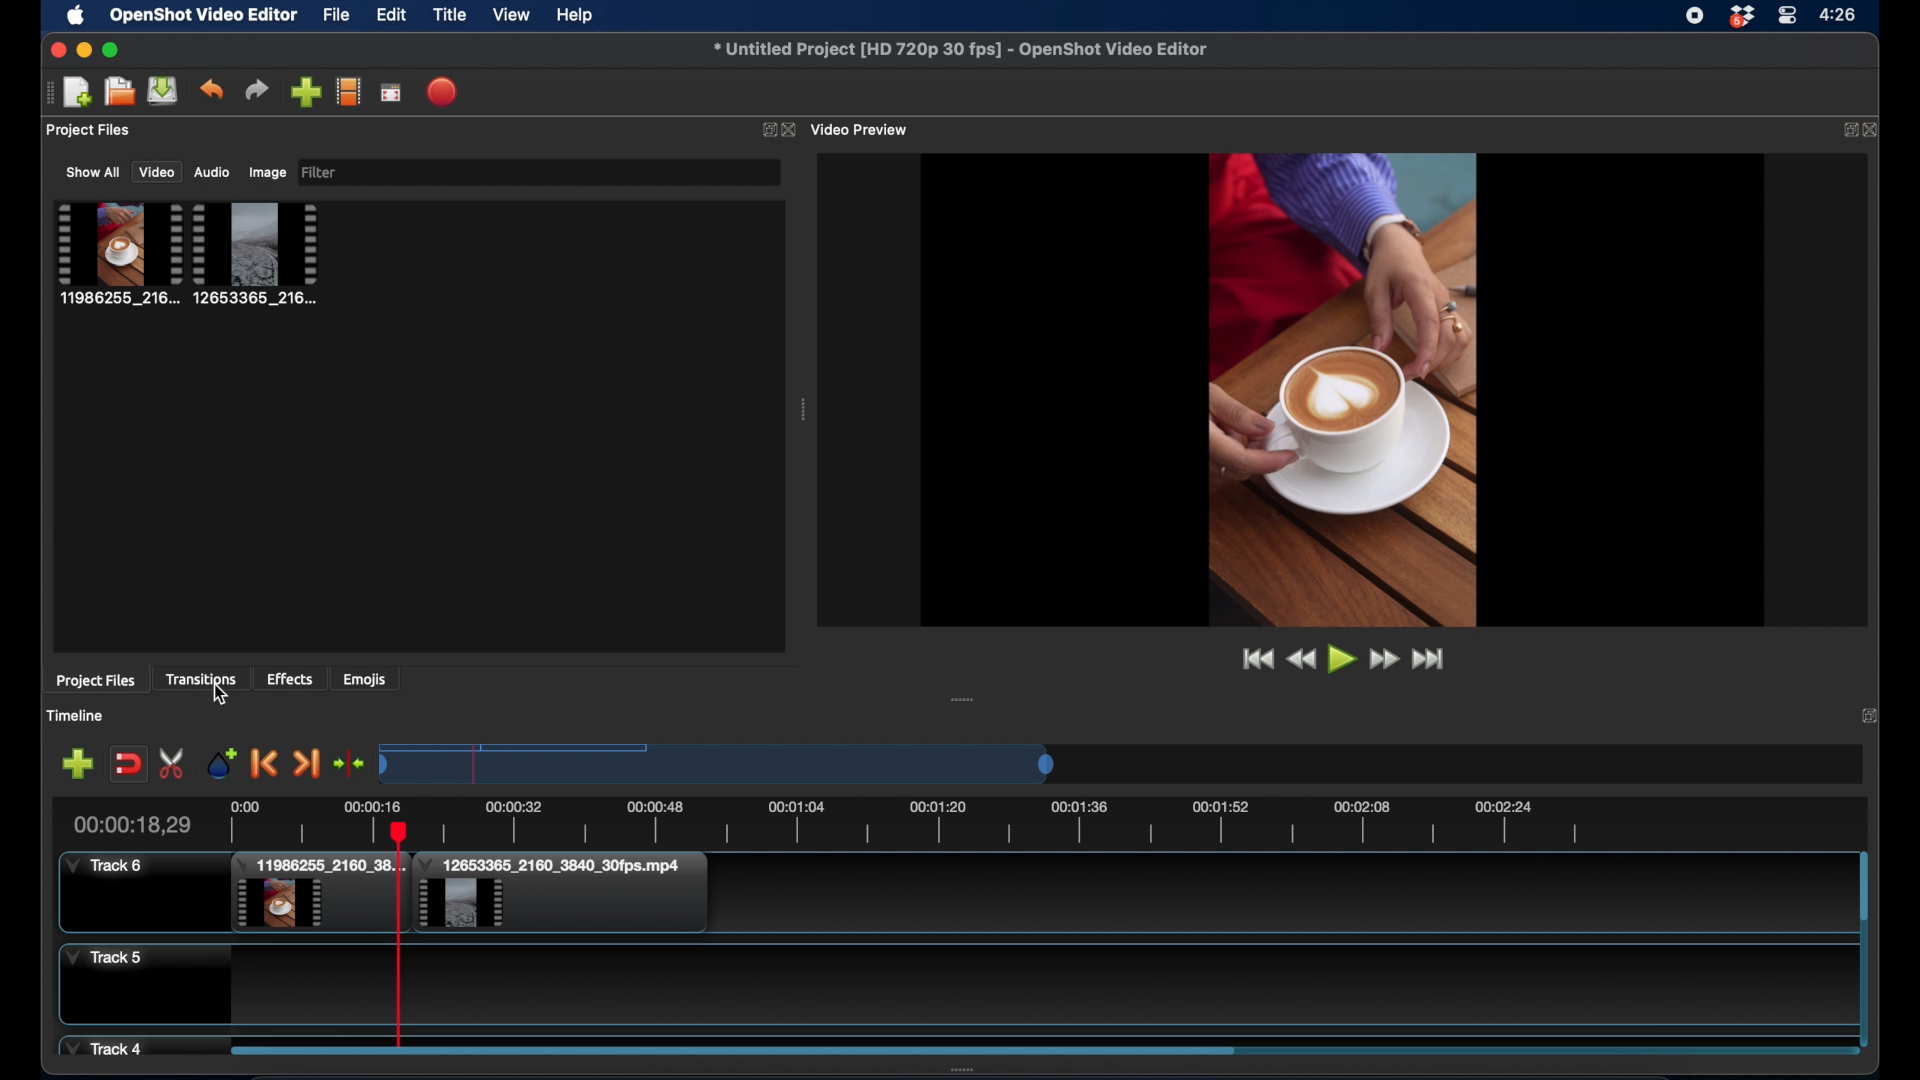 This screenshot has width=1920, height=1080. Describe the element at coordinates (1845, 129) in the screenshot. I see `expand` at that location.